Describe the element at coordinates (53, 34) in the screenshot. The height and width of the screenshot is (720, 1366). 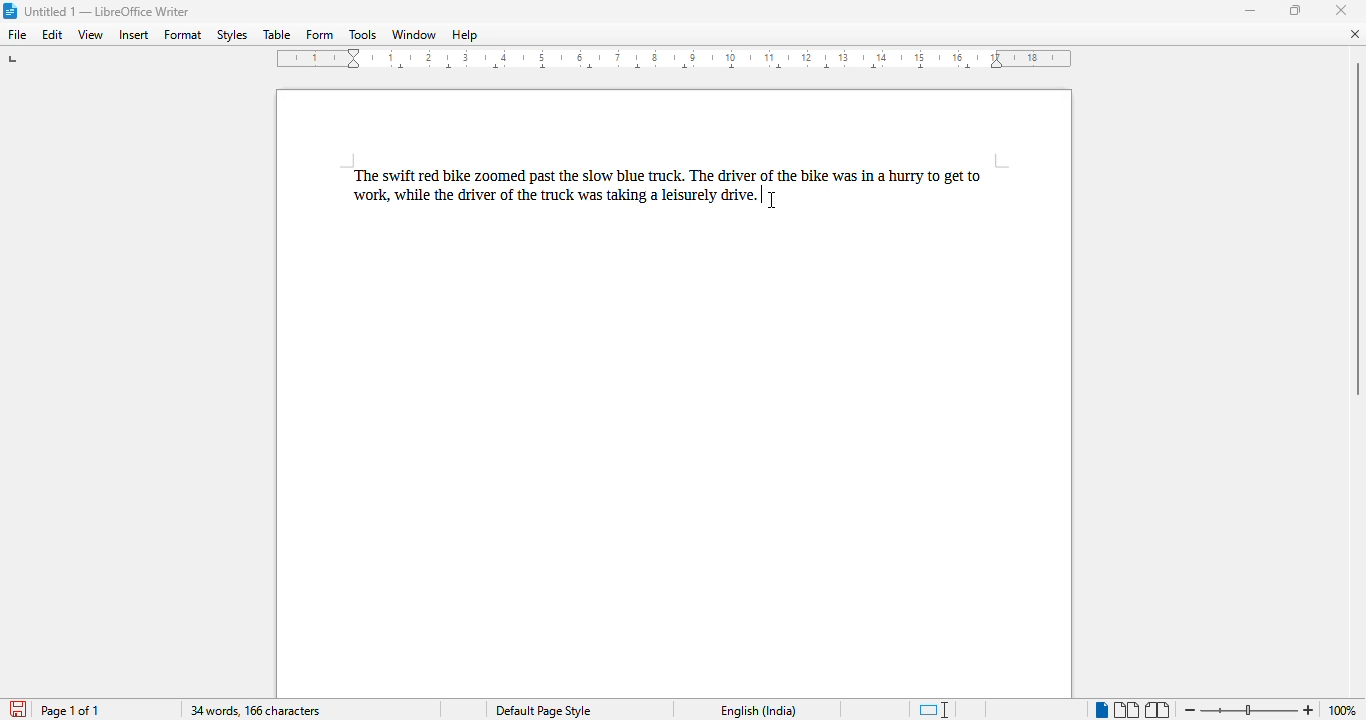
I see `edit` at that location.